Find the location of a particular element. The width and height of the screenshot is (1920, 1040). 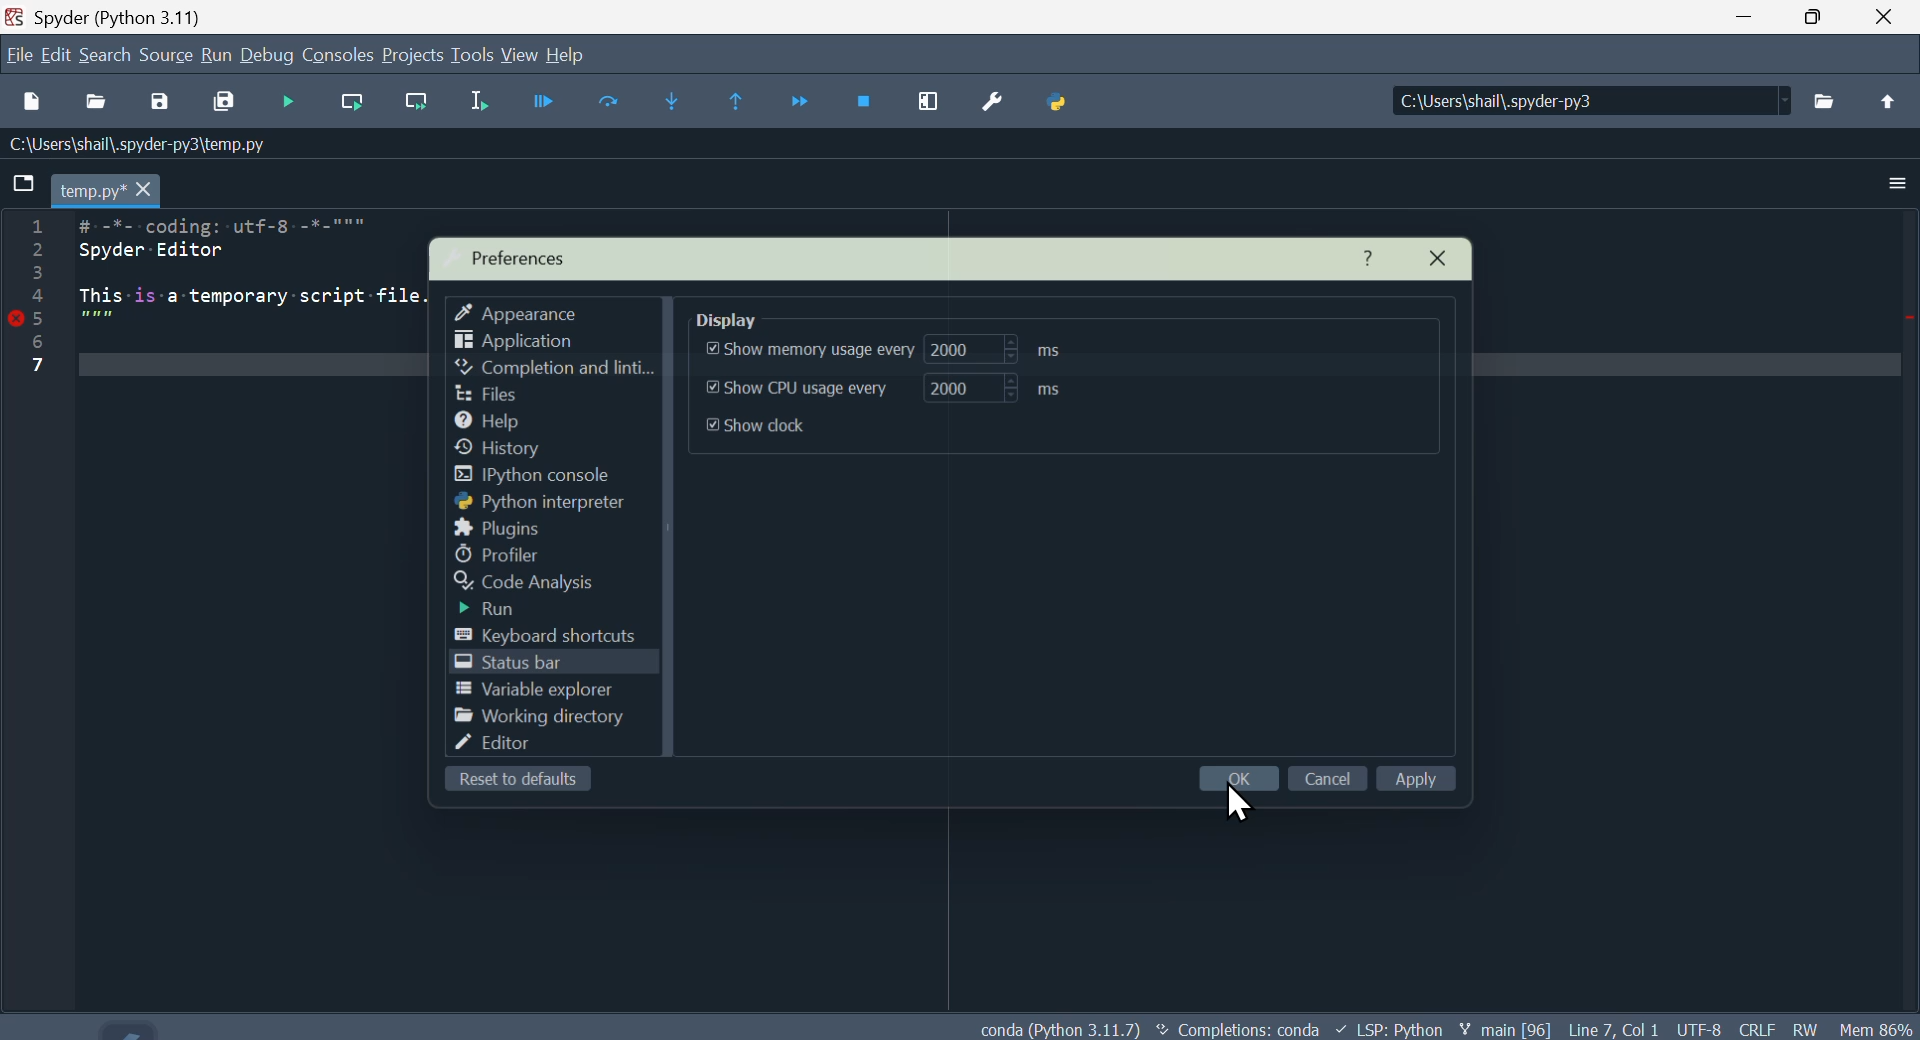

Project is located at coordinates (413, 57).